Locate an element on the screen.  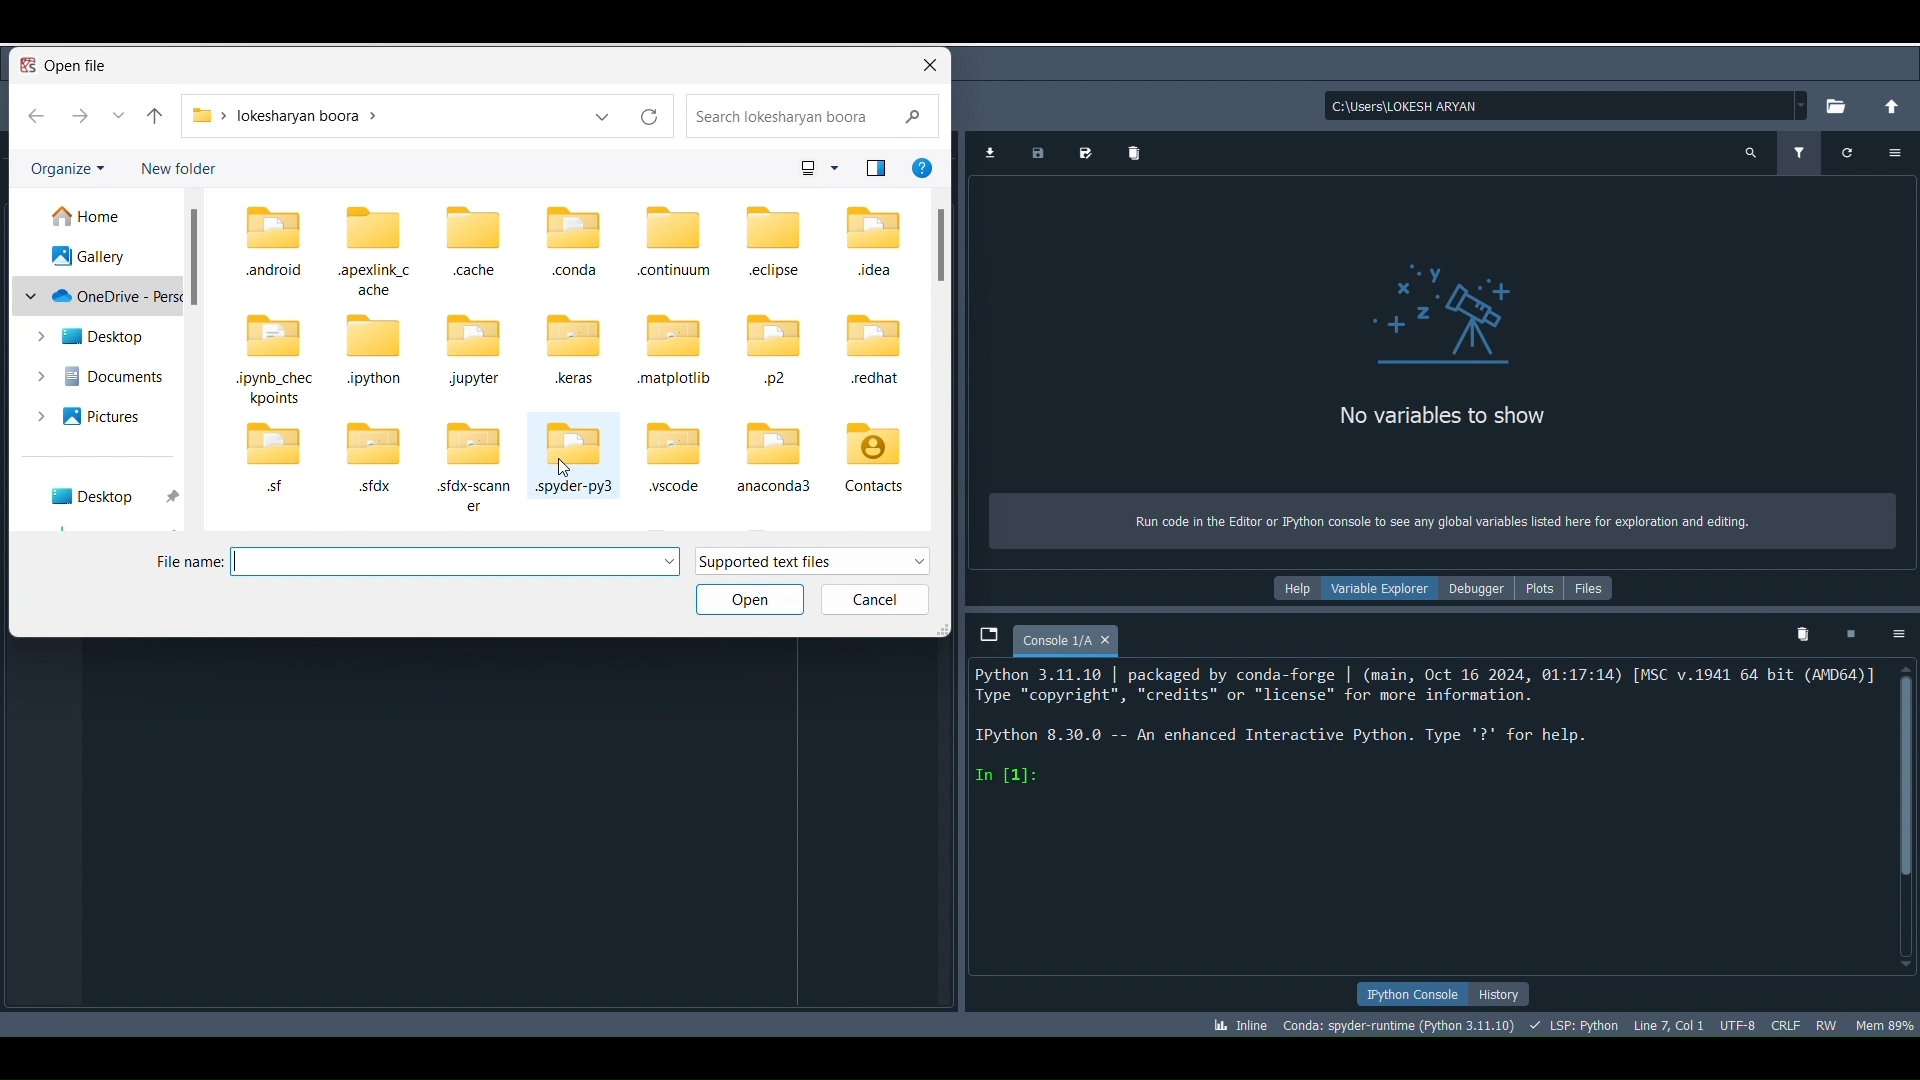
close is located at coordinates (932, 62).